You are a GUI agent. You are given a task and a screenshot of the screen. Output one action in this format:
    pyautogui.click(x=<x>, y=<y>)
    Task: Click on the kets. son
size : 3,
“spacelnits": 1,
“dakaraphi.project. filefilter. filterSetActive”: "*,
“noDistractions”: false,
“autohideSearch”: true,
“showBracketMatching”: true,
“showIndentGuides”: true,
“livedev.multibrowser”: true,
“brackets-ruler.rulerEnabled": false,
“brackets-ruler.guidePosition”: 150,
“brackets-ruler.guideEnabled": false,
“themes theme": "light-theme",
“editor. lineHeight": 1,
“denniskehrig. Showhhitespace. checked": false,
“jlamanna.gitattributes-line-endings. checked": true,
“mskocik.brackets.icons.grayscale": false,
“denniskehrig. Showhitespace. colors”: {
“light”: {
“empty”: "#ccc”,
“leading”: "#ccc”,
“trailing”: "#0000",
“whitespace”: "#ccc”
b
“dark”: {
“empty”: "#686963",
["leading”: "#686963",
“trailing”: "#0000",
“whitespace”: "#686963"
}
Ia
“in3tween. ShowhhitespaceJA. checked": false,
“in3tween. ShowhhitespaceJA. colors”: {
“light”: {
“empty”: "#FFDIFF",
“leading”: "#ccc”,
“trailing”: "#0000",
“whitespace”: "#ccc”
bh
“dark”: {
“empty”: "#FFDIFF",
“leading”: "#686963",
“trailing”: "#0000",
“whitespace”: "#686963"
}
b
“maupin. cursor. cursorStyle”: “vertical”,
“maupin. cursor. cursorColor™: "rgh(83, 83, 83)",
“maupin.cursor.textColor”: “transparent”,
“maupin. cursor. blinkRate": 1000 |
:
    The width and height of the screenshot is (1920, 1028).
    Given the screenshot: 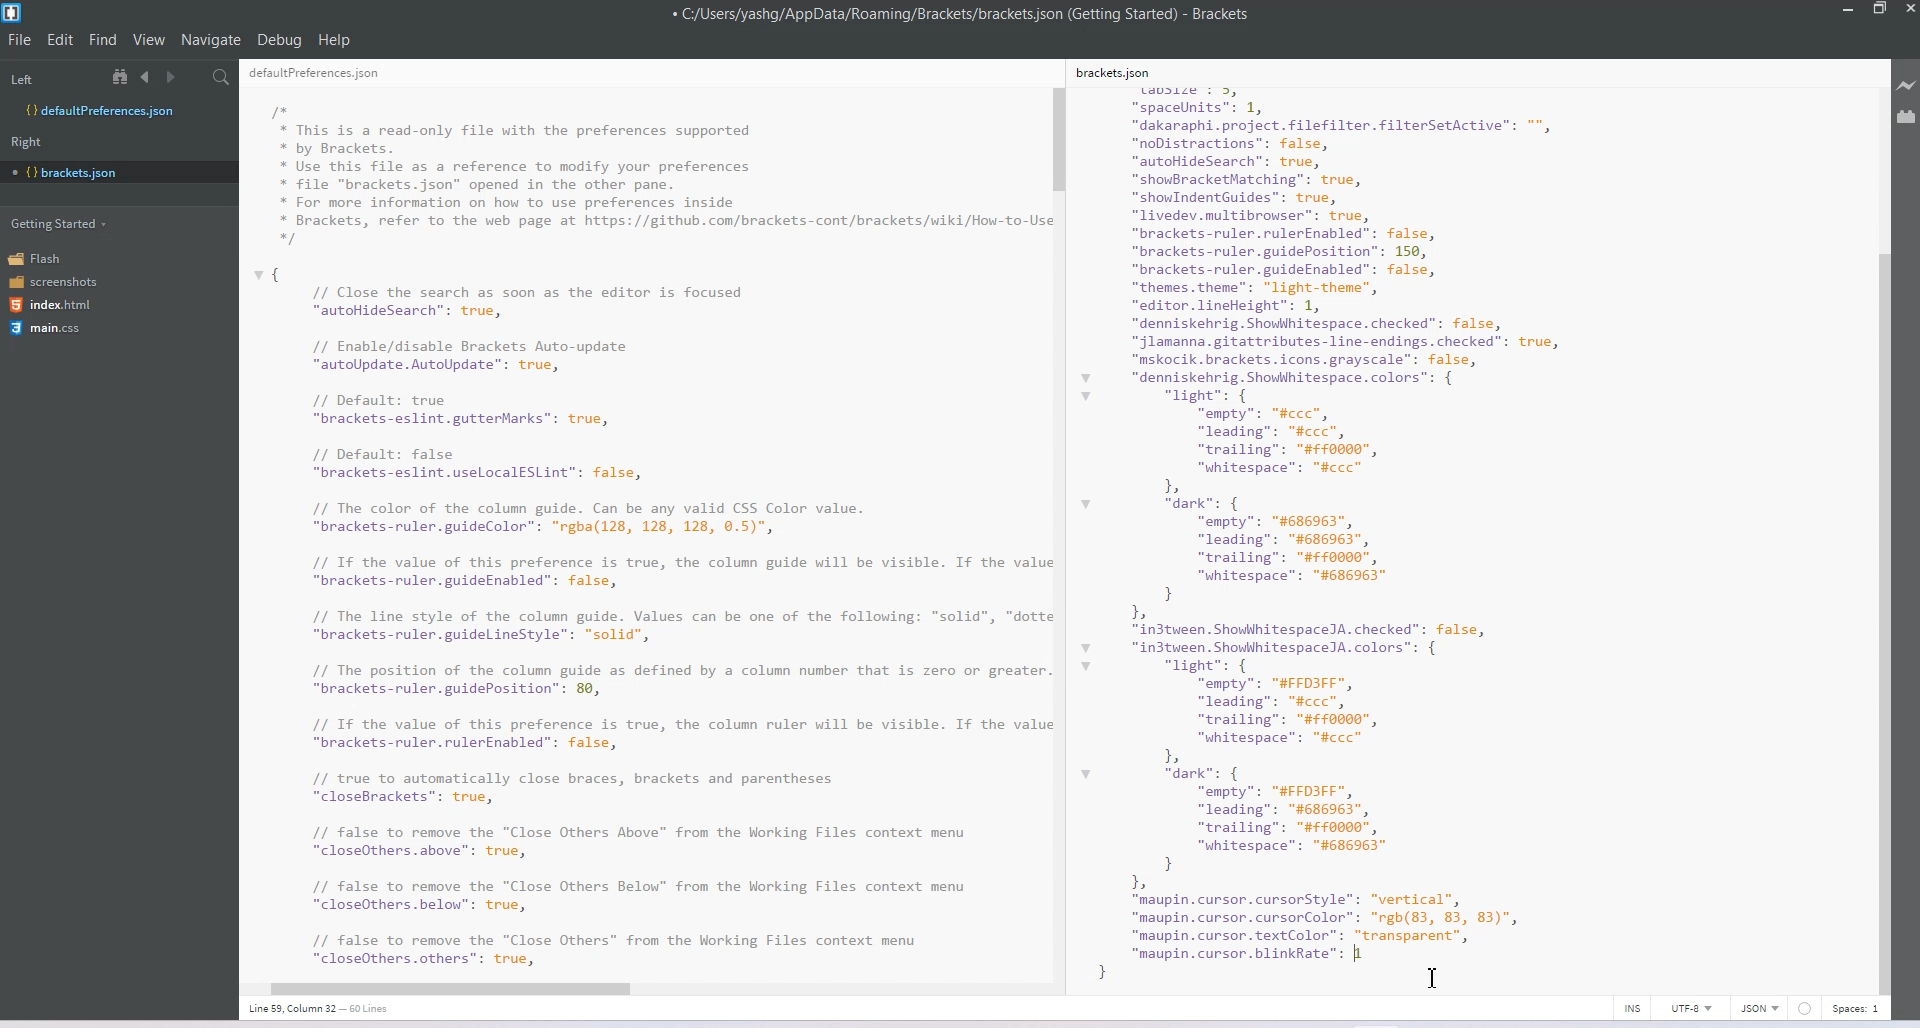 What is the action you would take?
    pyautogui.click(x=1366, y=521)
    